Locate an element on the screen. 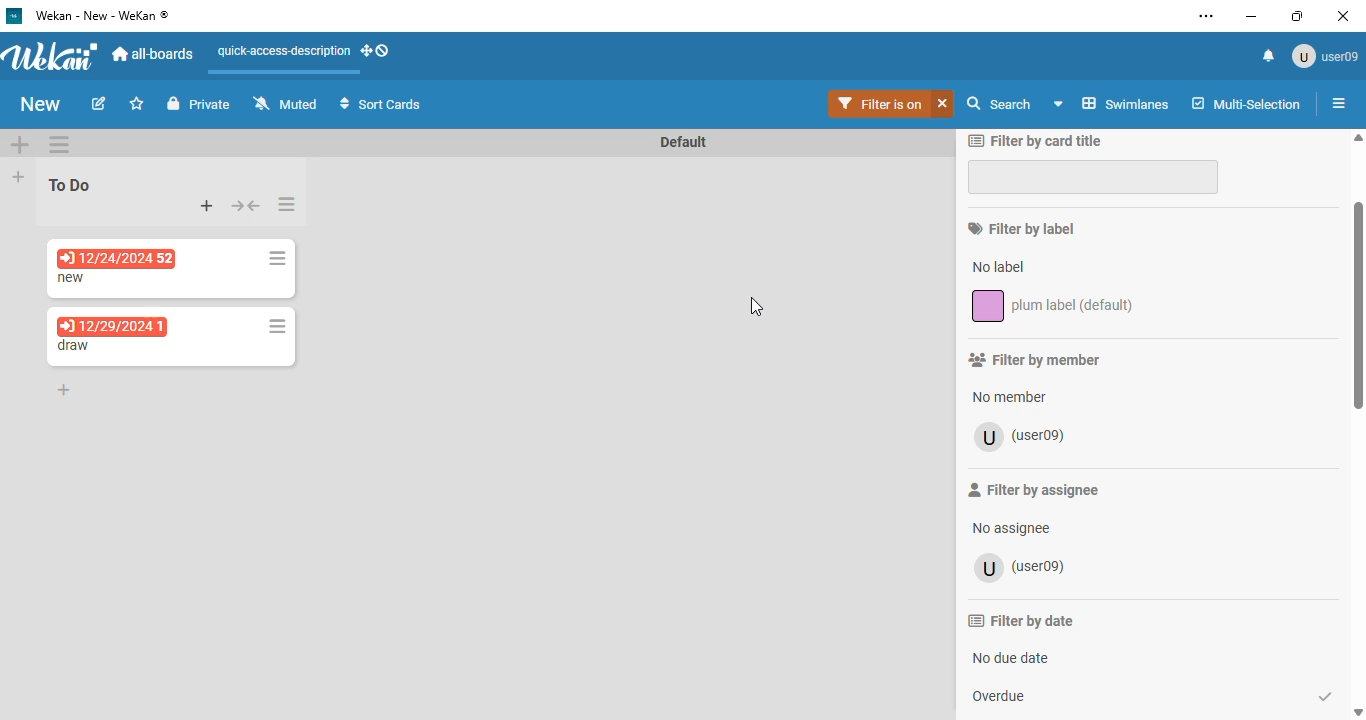 This screenshot has width=1366, height=720. overdue is located at coordinates (1153, 699).